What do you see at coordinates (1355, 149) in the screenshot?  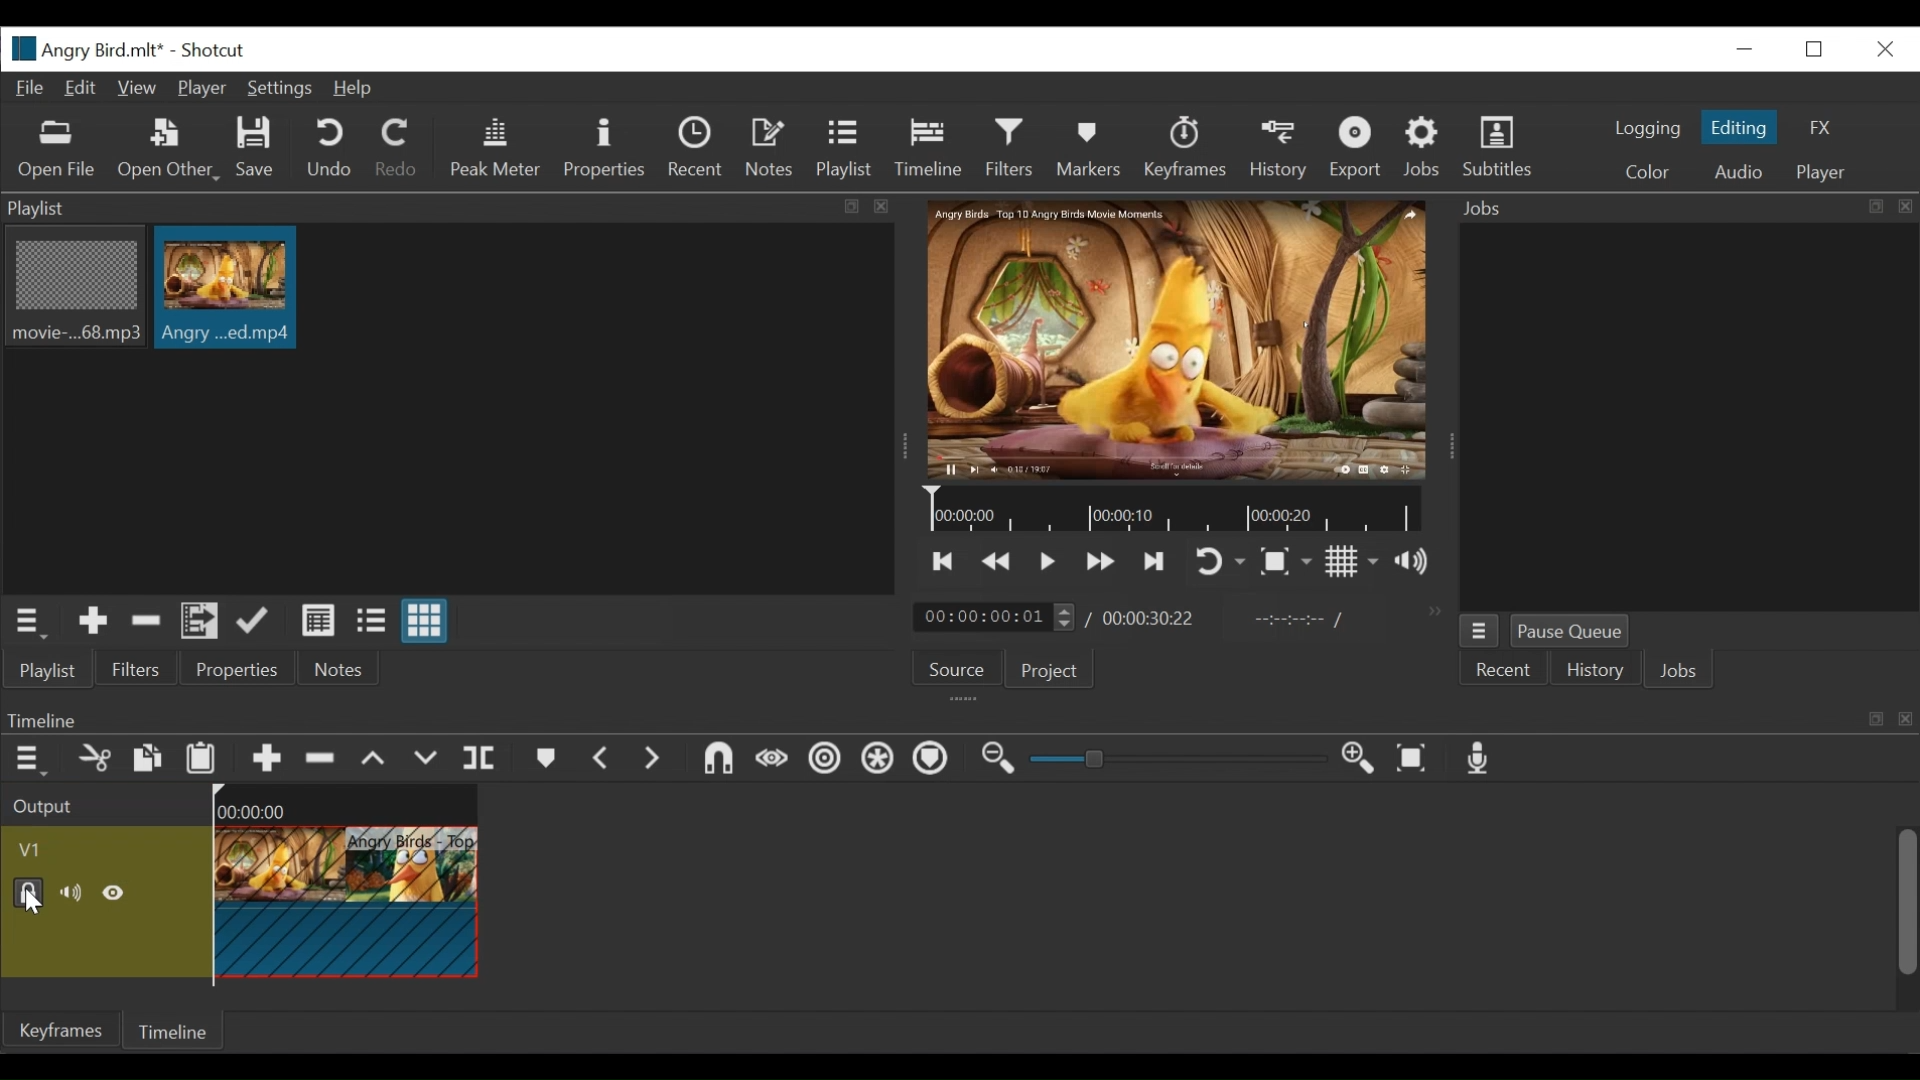 I see `Export` at bounding box center [1355, 149].